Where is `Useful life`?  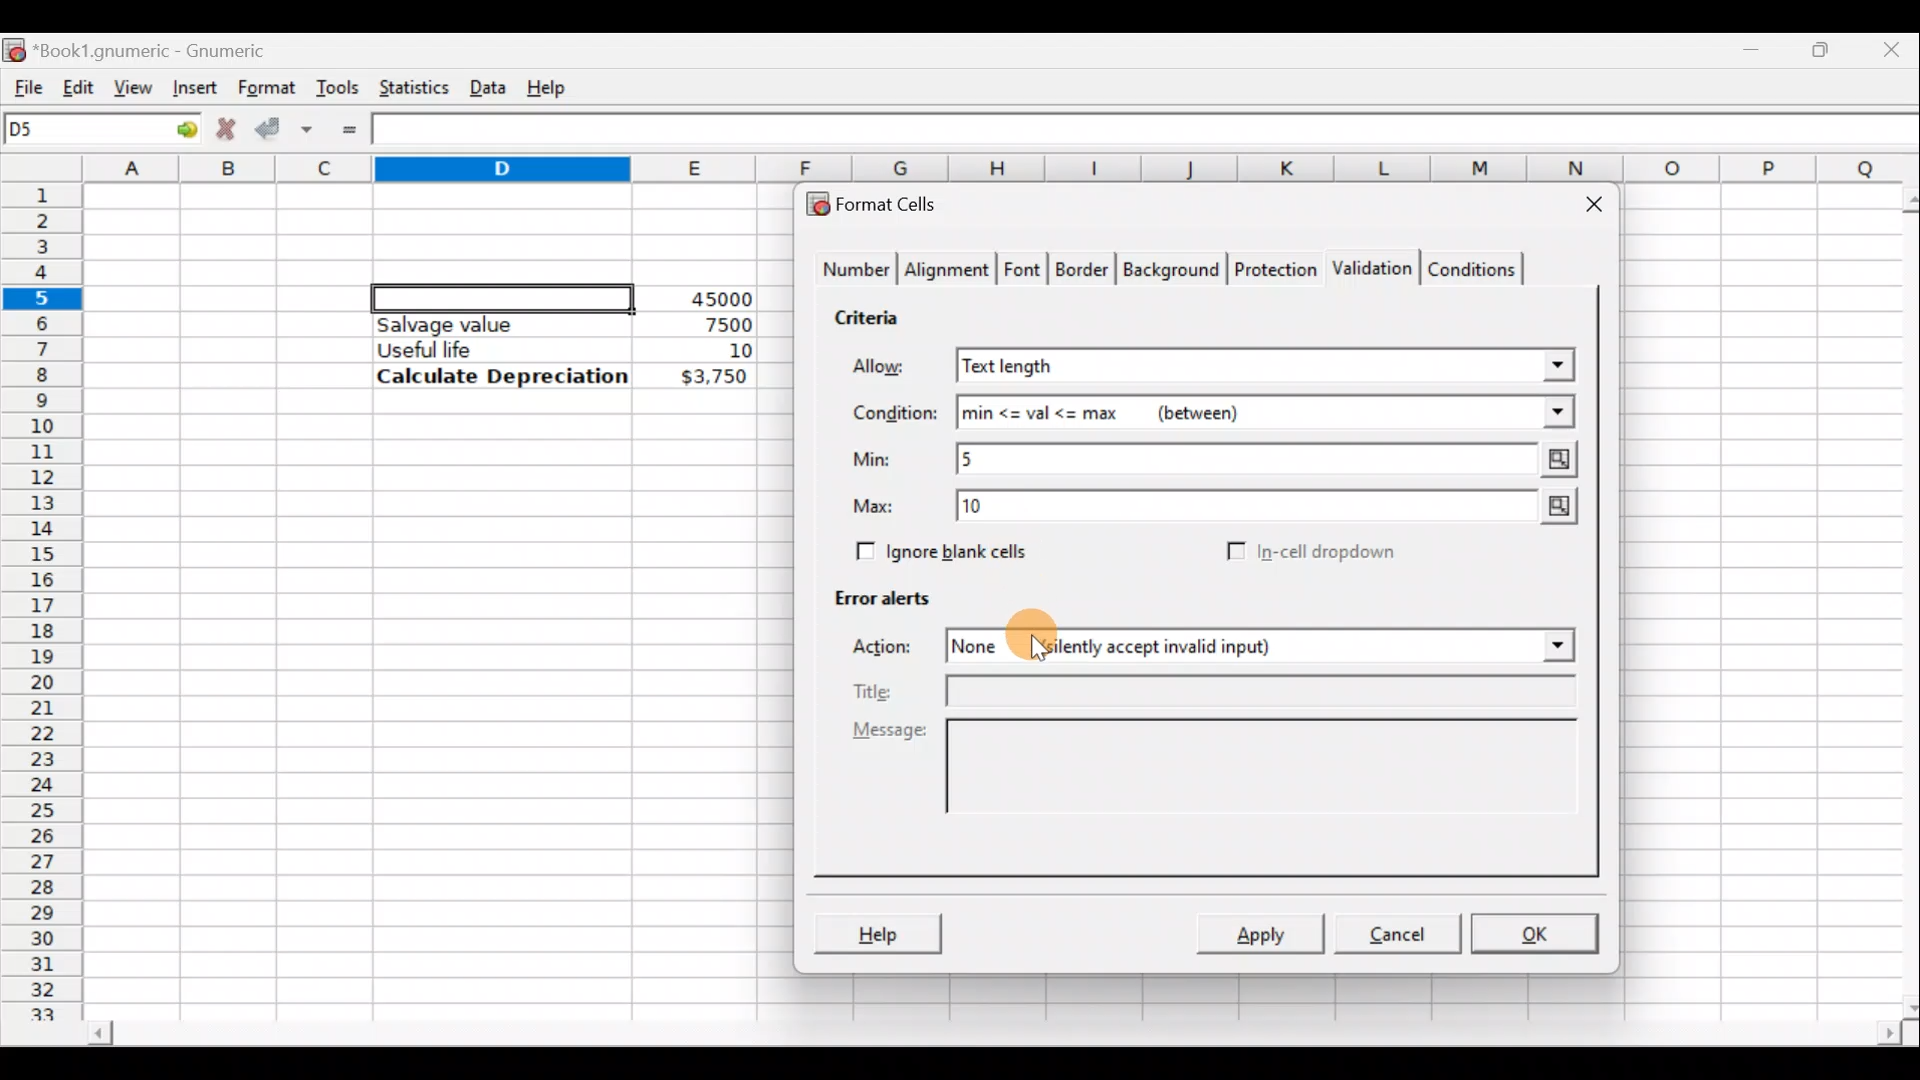 Useful life is located at coordinates (491, 349).